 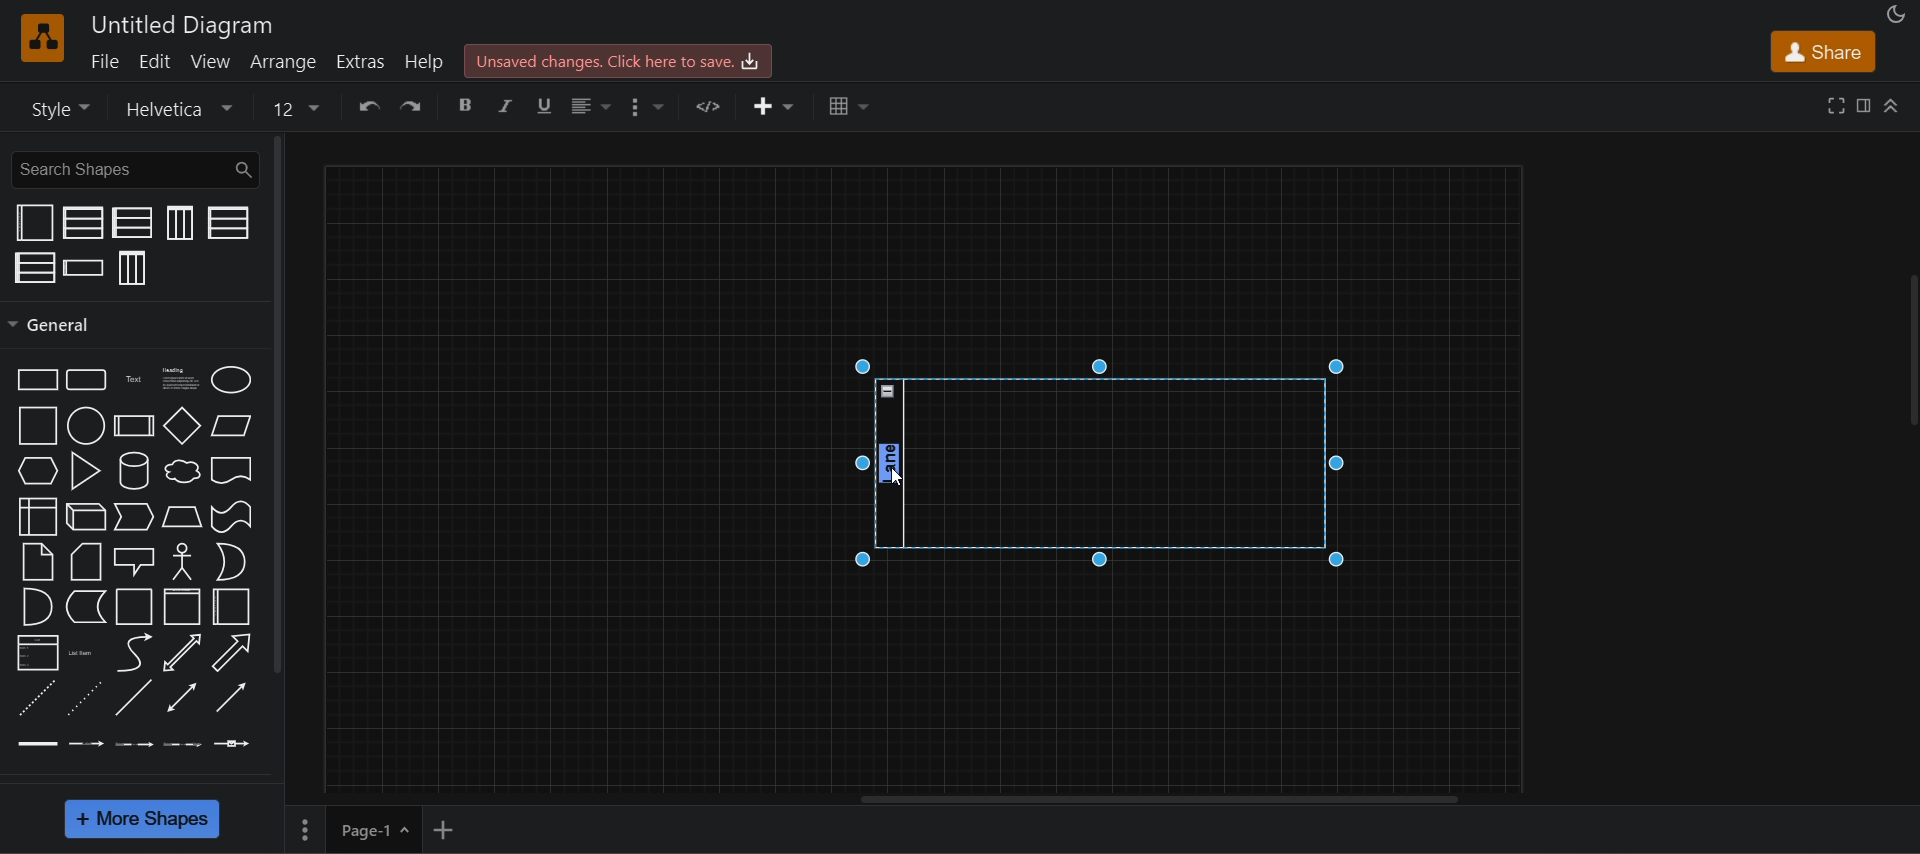 What do you see at coordinates (182, 516) in the screenshot?
I see `trapezoid` at bounding box center [182, 516].